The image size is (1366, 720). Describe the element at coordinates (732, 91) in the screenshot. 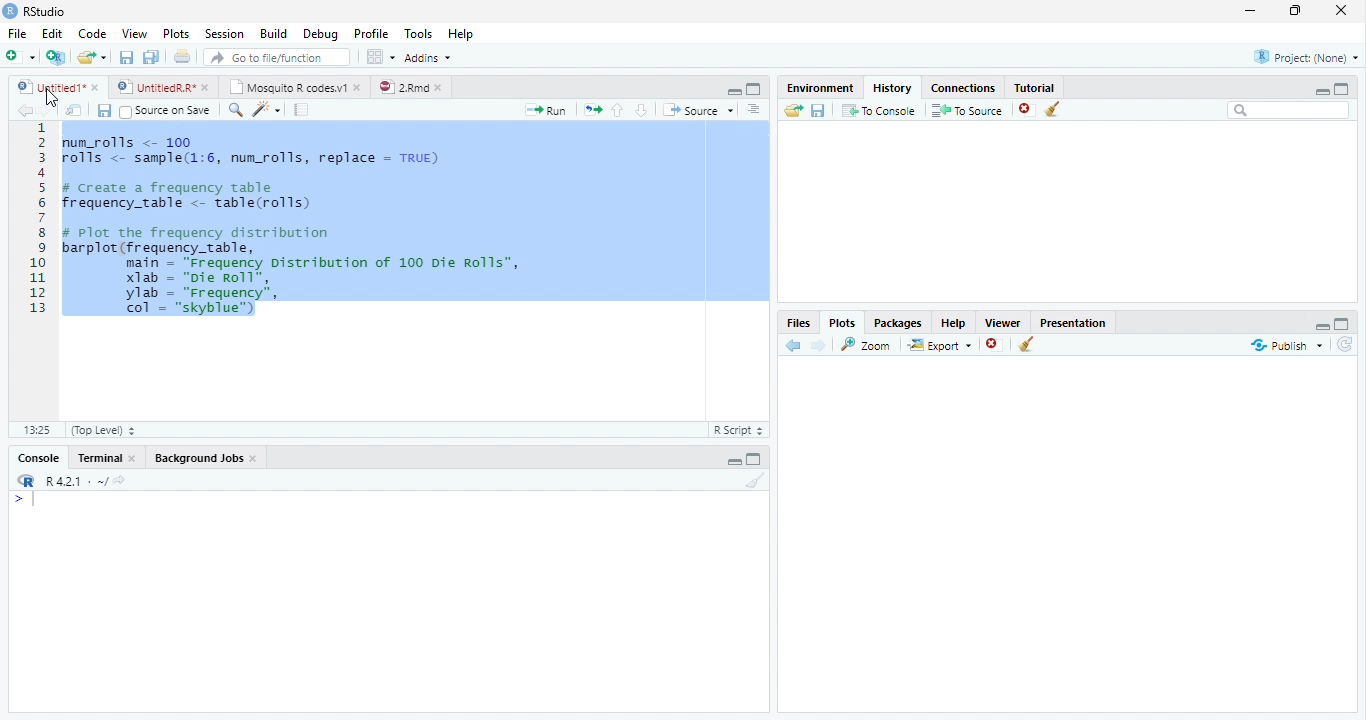

I see `Hide` at that location.